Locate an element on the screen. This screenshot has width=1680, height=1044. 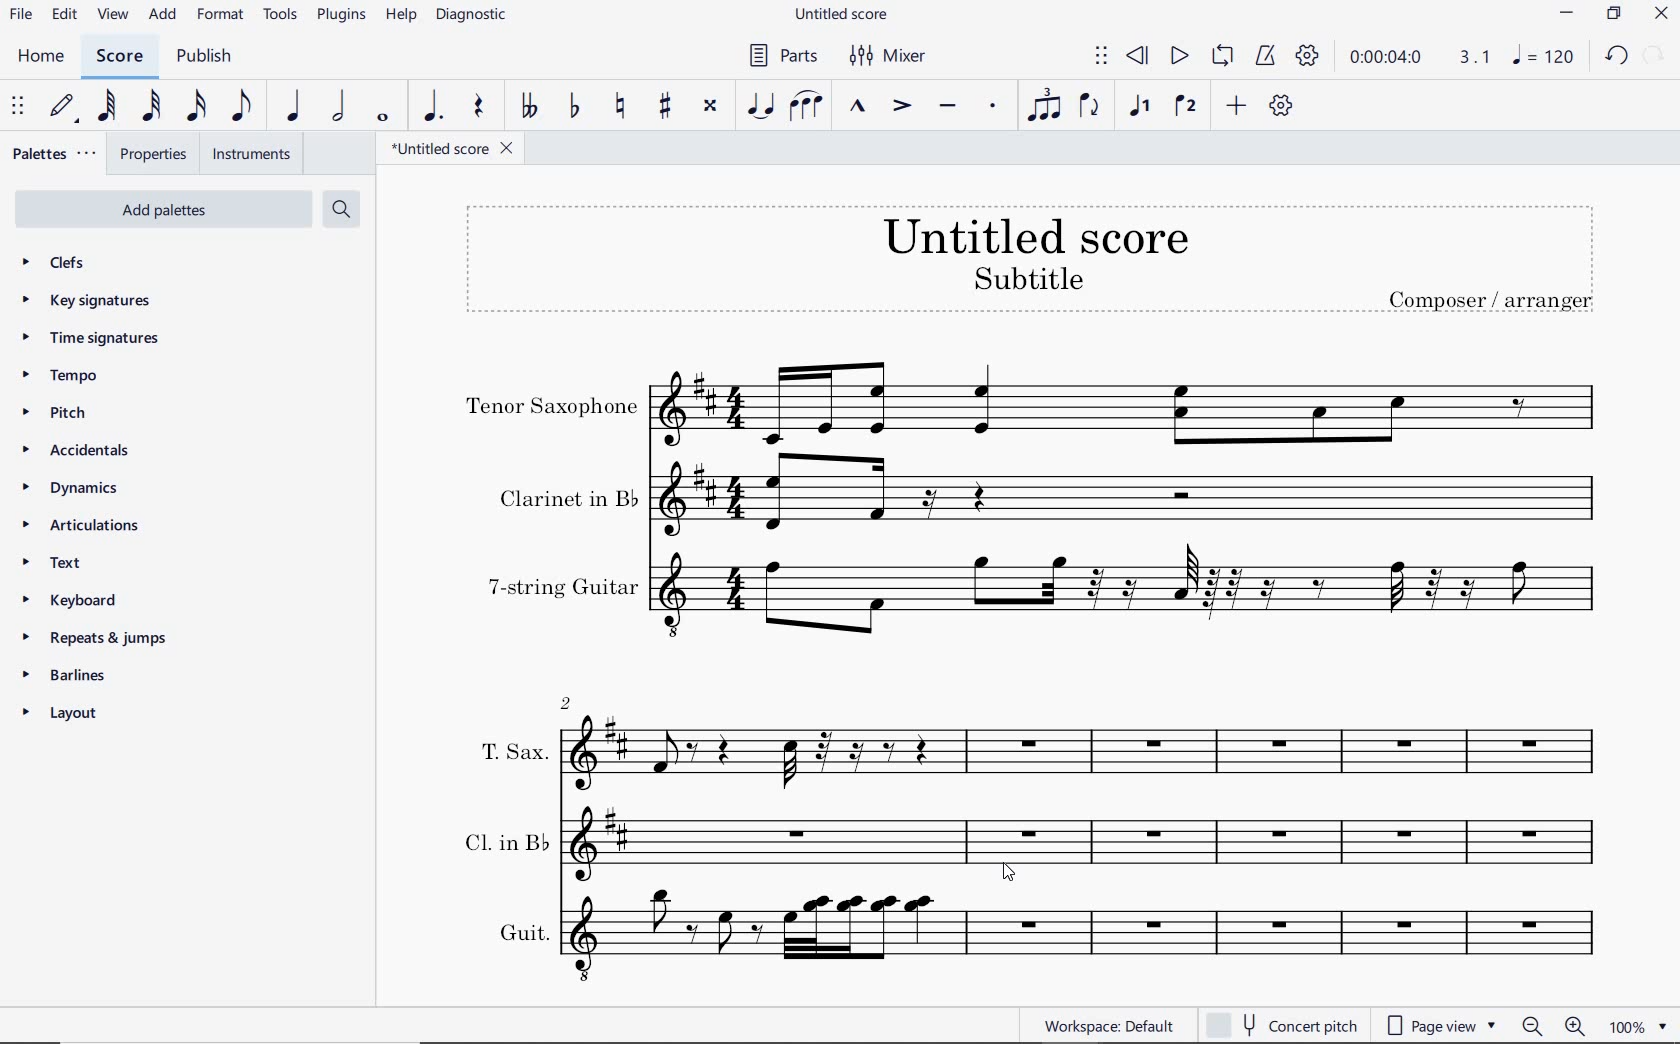
PARTS is located at coordinates (782, 55).